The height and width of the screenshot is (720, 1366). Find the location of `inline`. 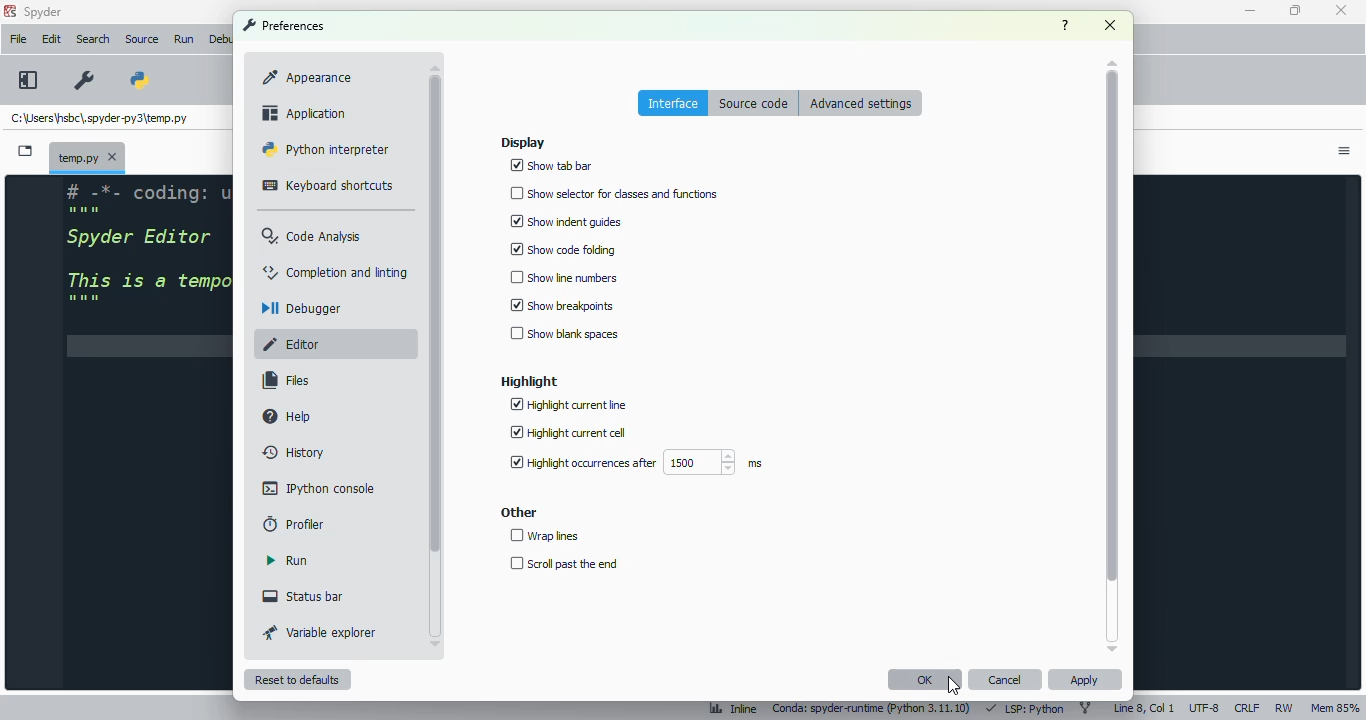

inline is located at coordinates (733, 709).